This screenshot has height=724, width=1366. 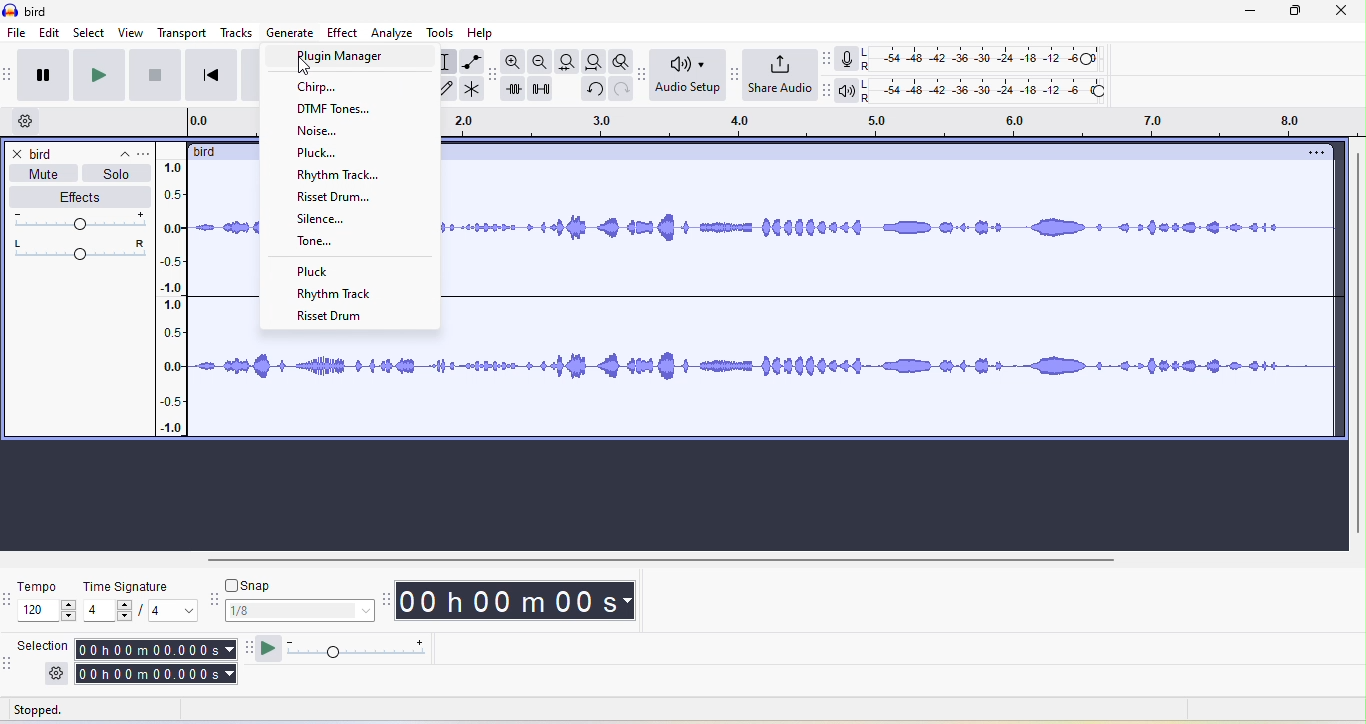 What do you see at coordinates (75, 222) in the screenshot?
I see `volume` at bounding box center [75, 222].